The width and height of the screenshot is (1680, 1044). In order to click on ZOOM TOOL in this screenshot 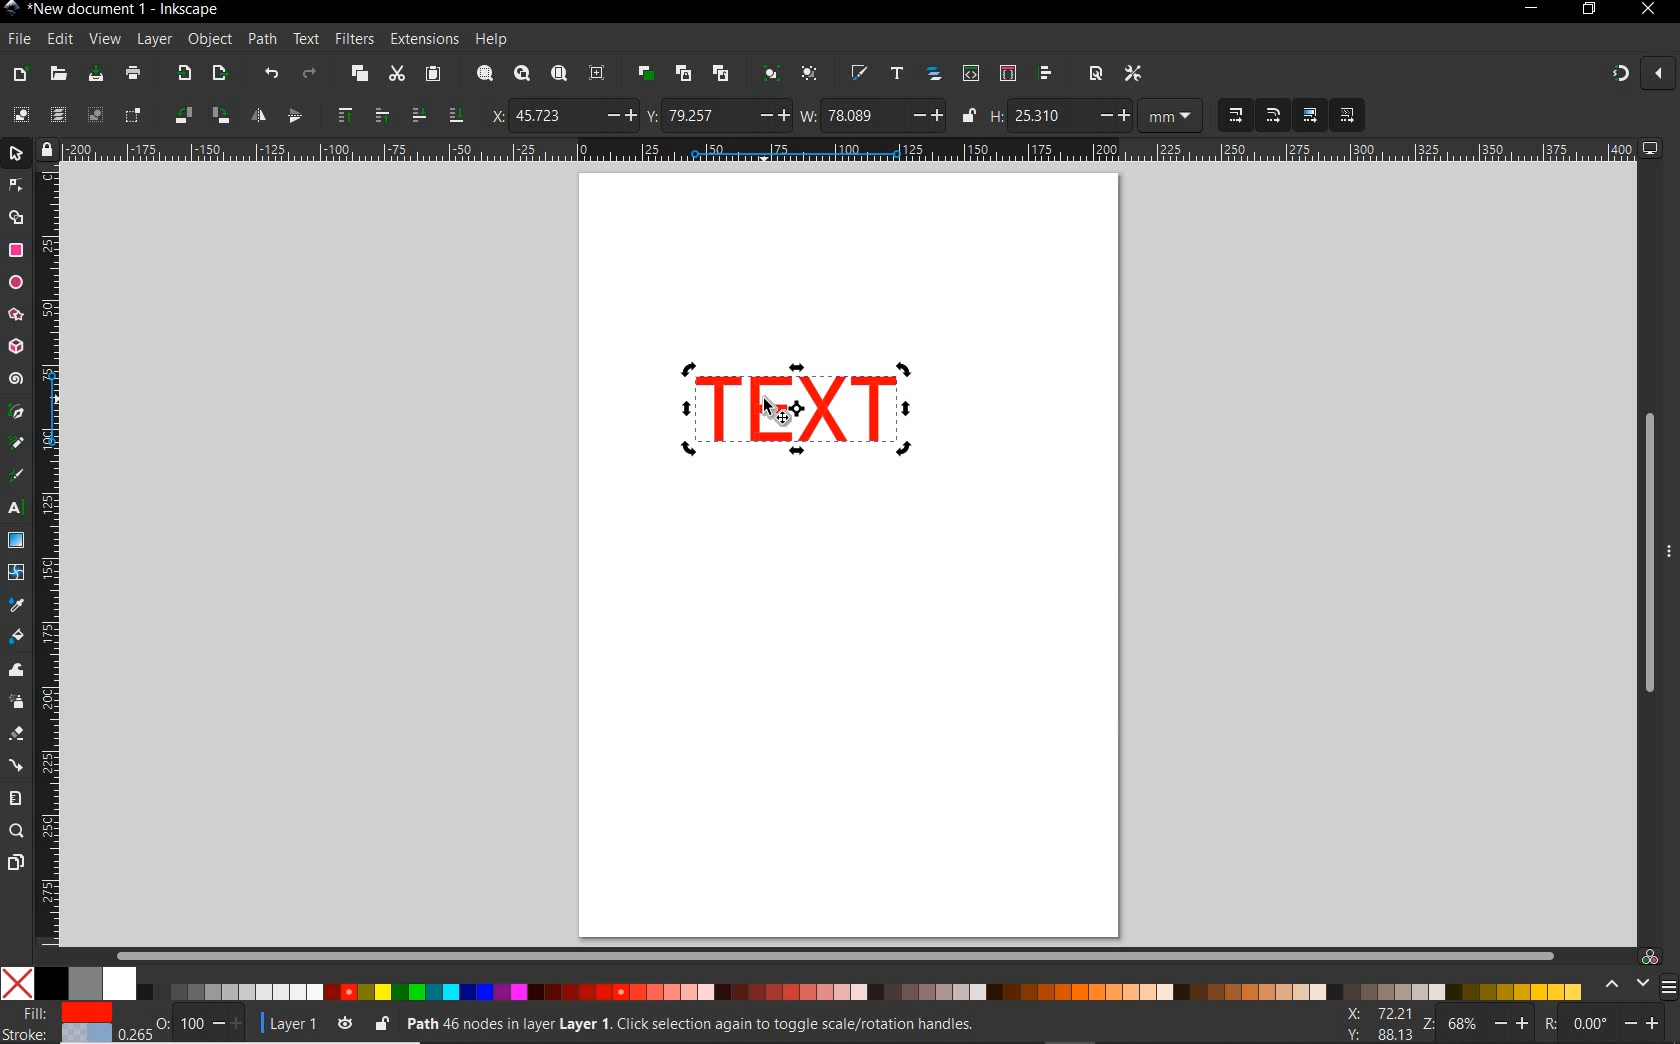, I will do `click(17, 832)`.